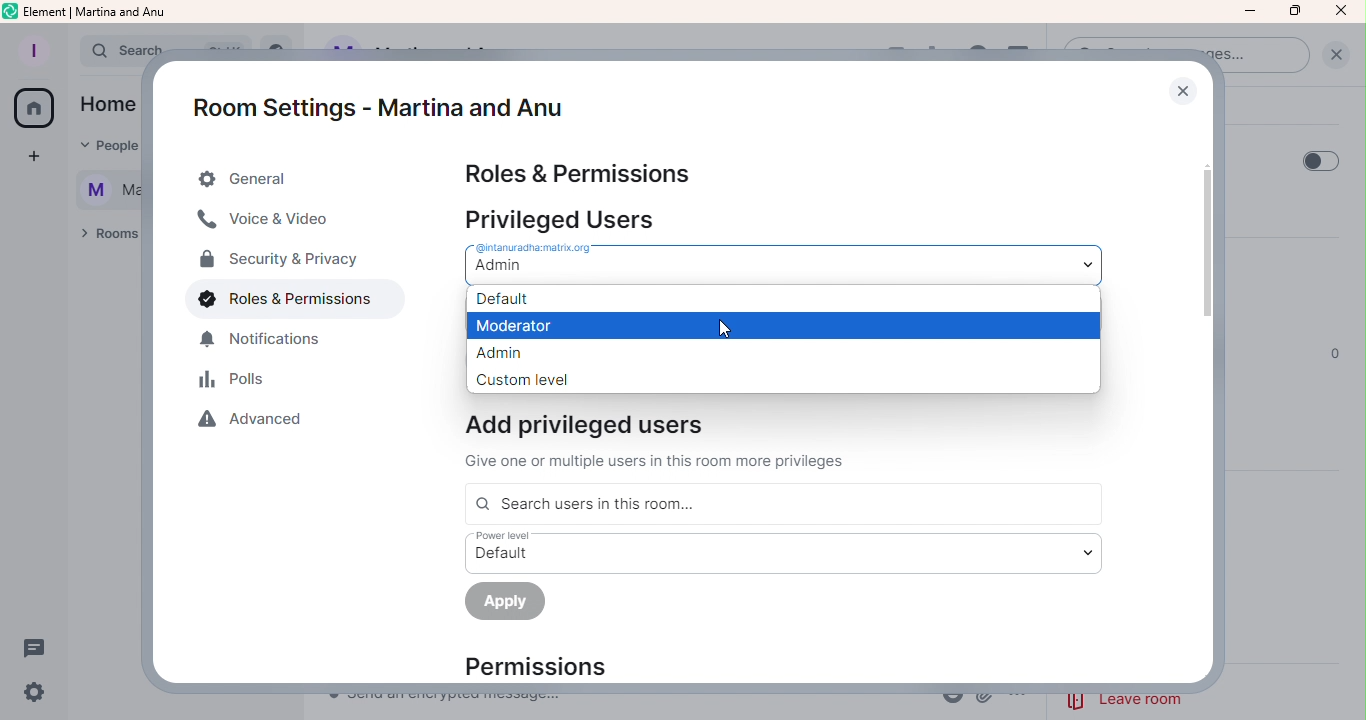  Describe the element at coordinates (108, 147) in the screenshot. I see `People` at that location.